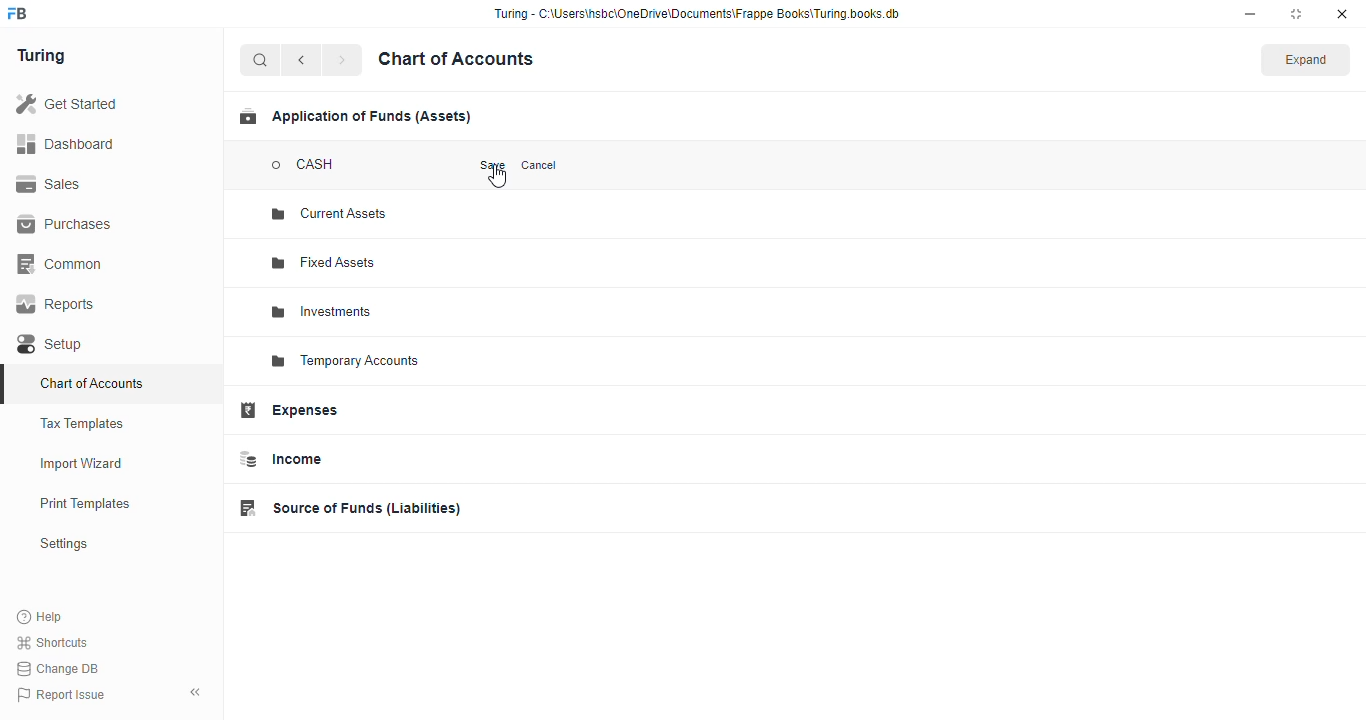  Describe the element at coordinates (59, 668) in the screenshot. I see `change DB` at that location.